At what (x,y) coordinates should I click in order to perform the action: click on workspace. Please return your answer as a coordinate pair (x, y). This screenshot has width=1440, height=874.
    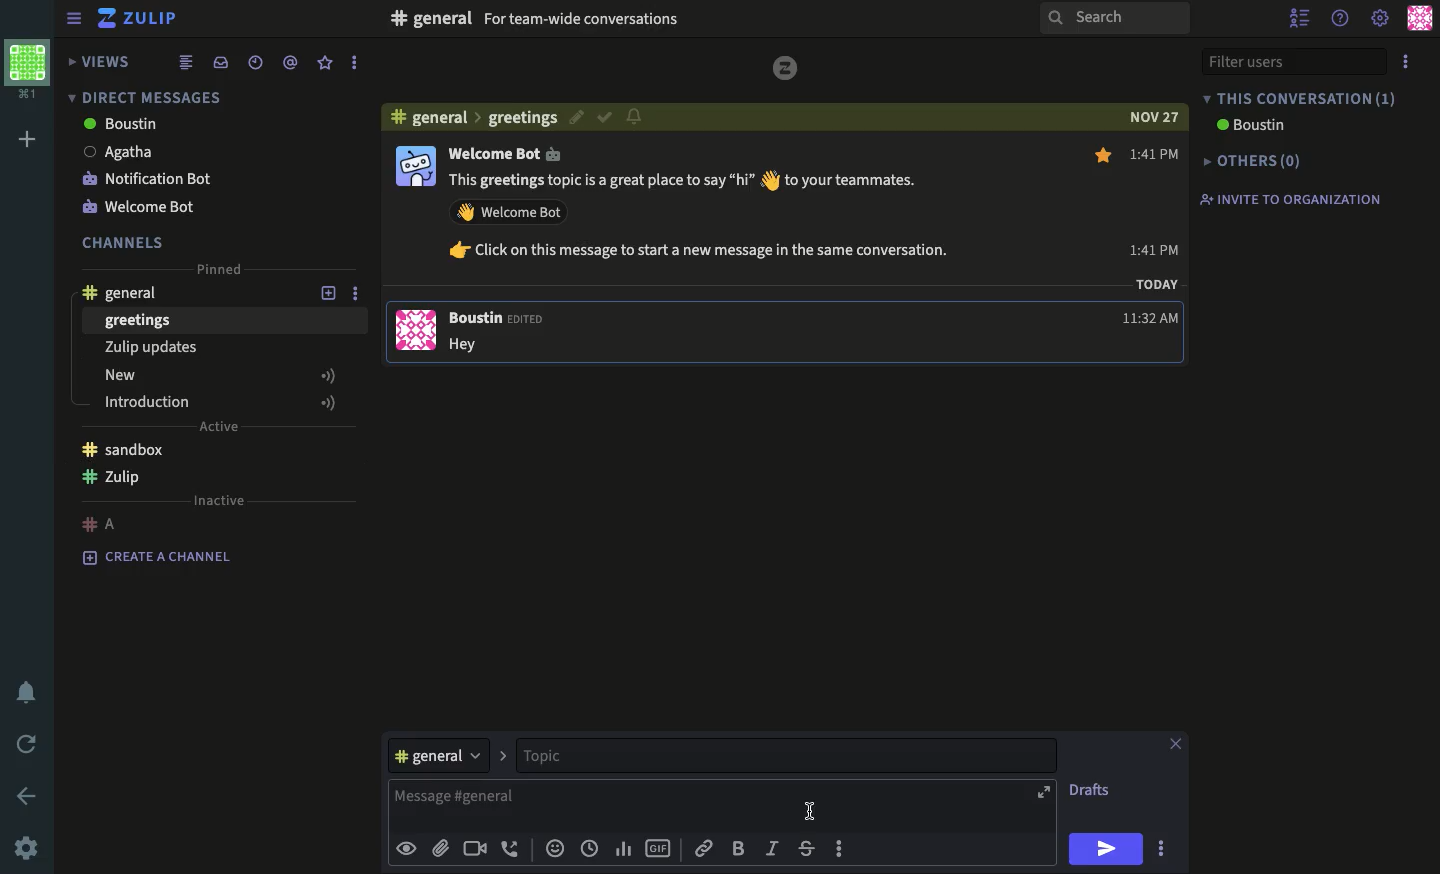
    Looking at the image, I should click on (31, 68).